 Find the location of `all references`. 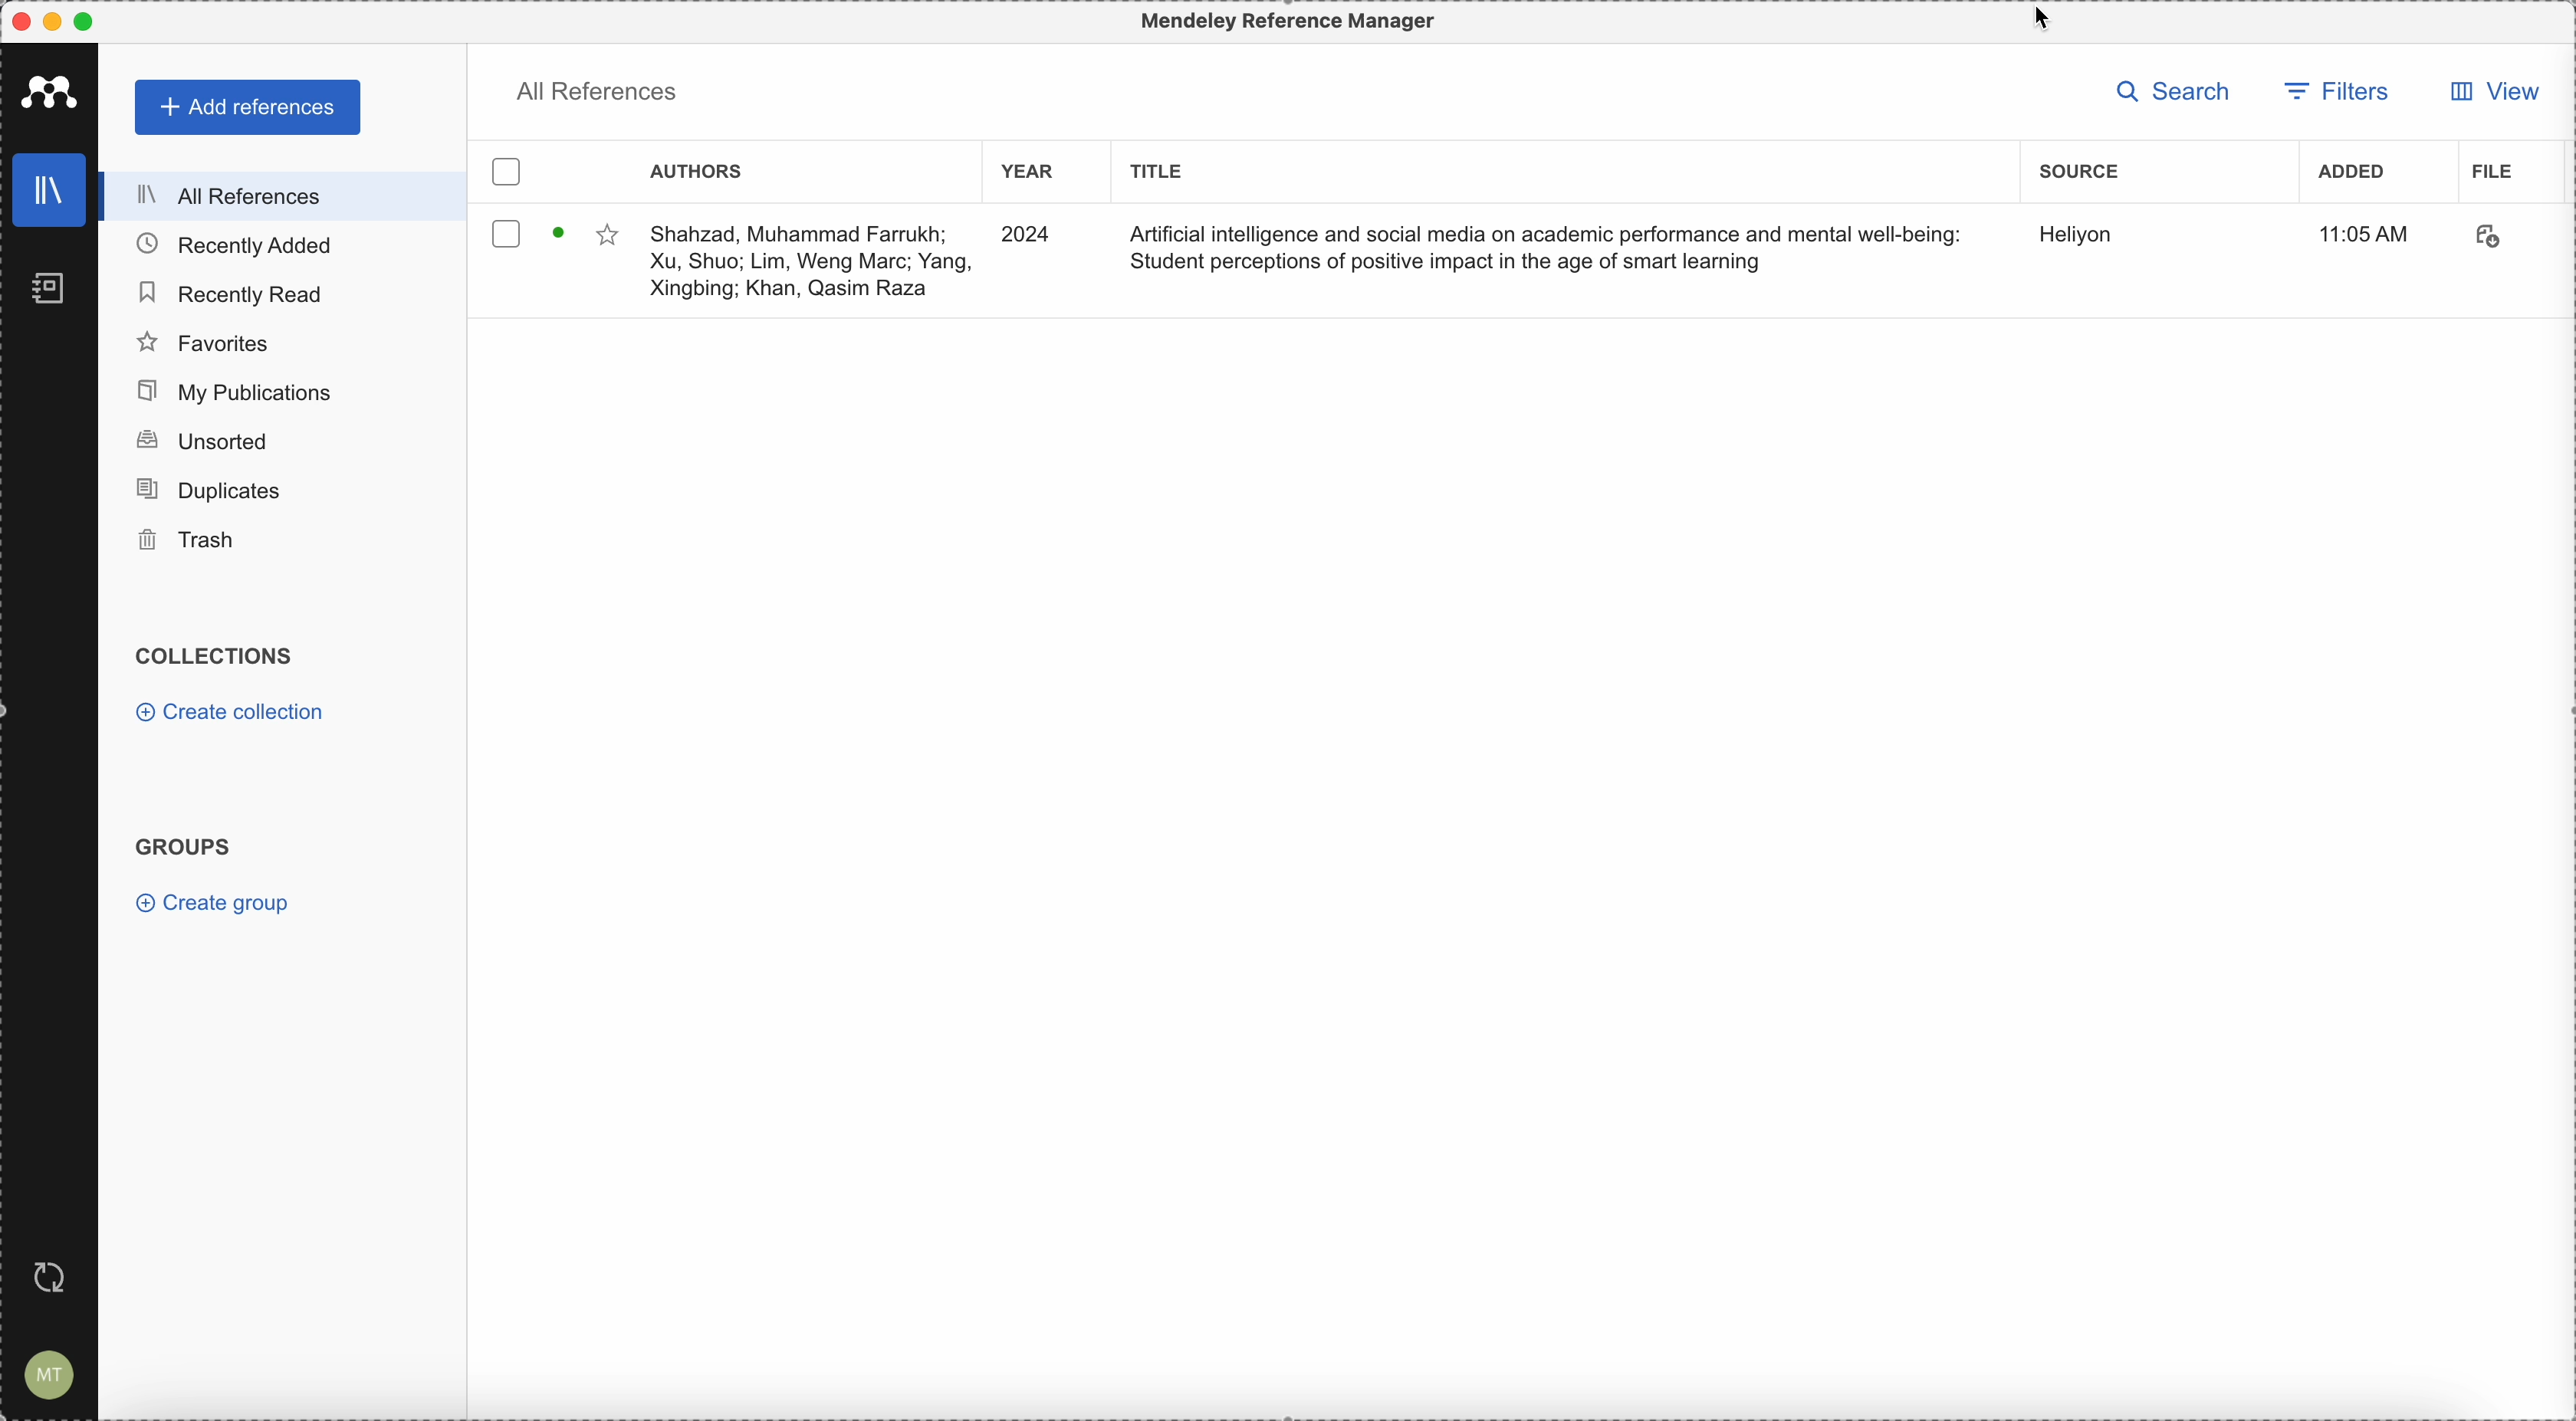

all references is located at coordinates (284, 197).